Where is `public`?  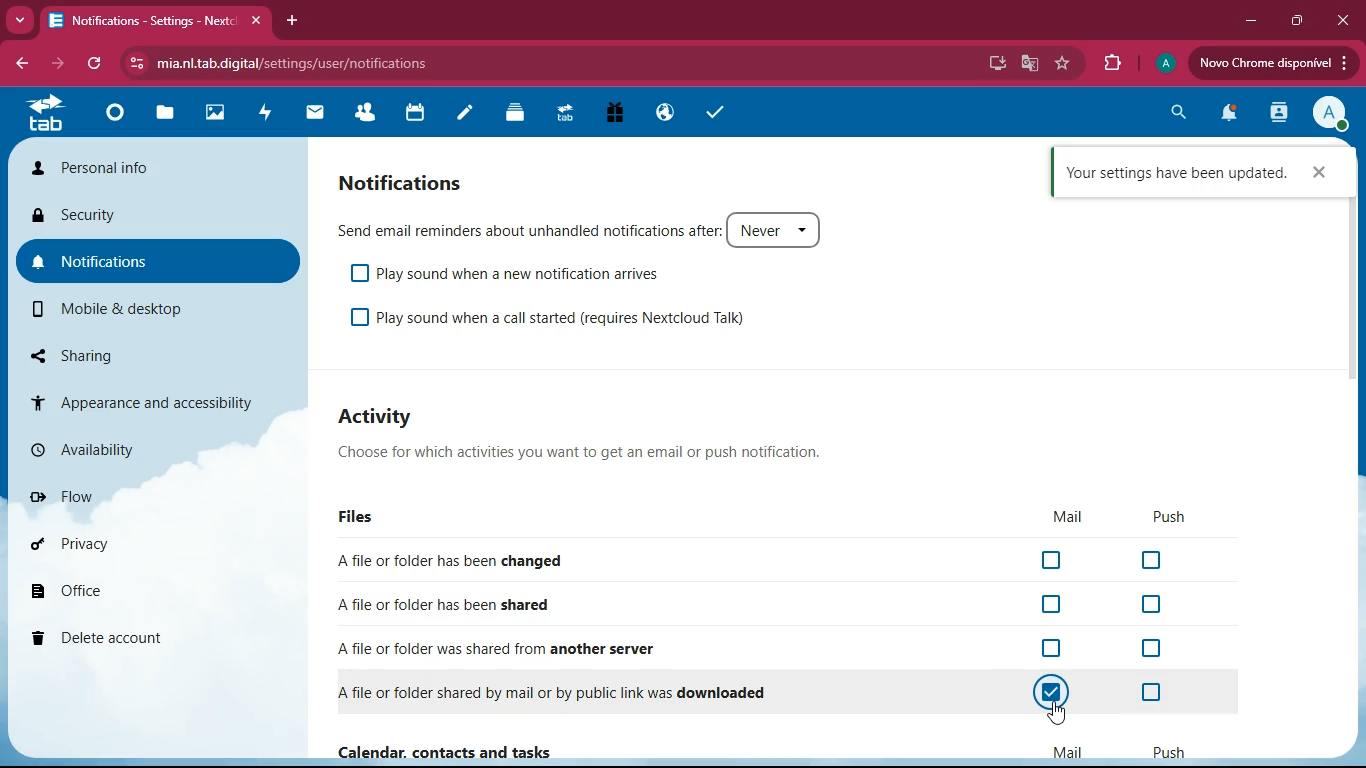
public is located at coordinates (662, 114).